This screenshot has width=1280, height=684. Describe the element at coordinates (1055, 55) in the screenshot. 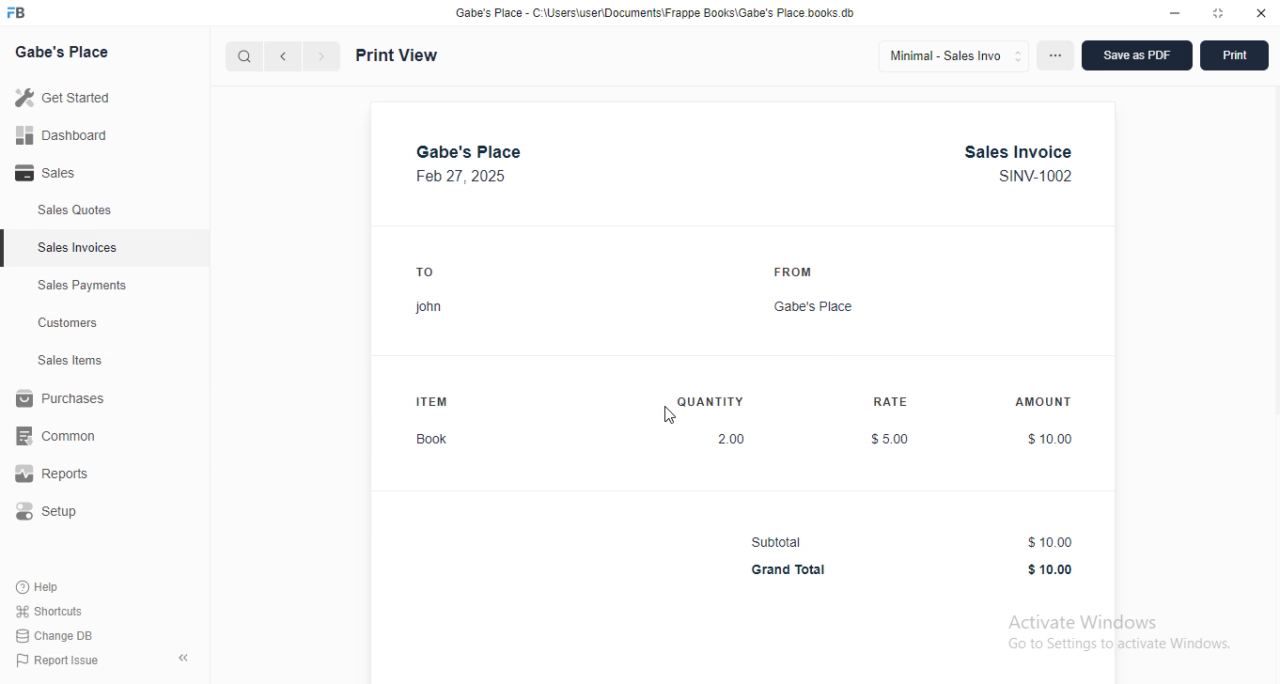

I see `options` at that location.